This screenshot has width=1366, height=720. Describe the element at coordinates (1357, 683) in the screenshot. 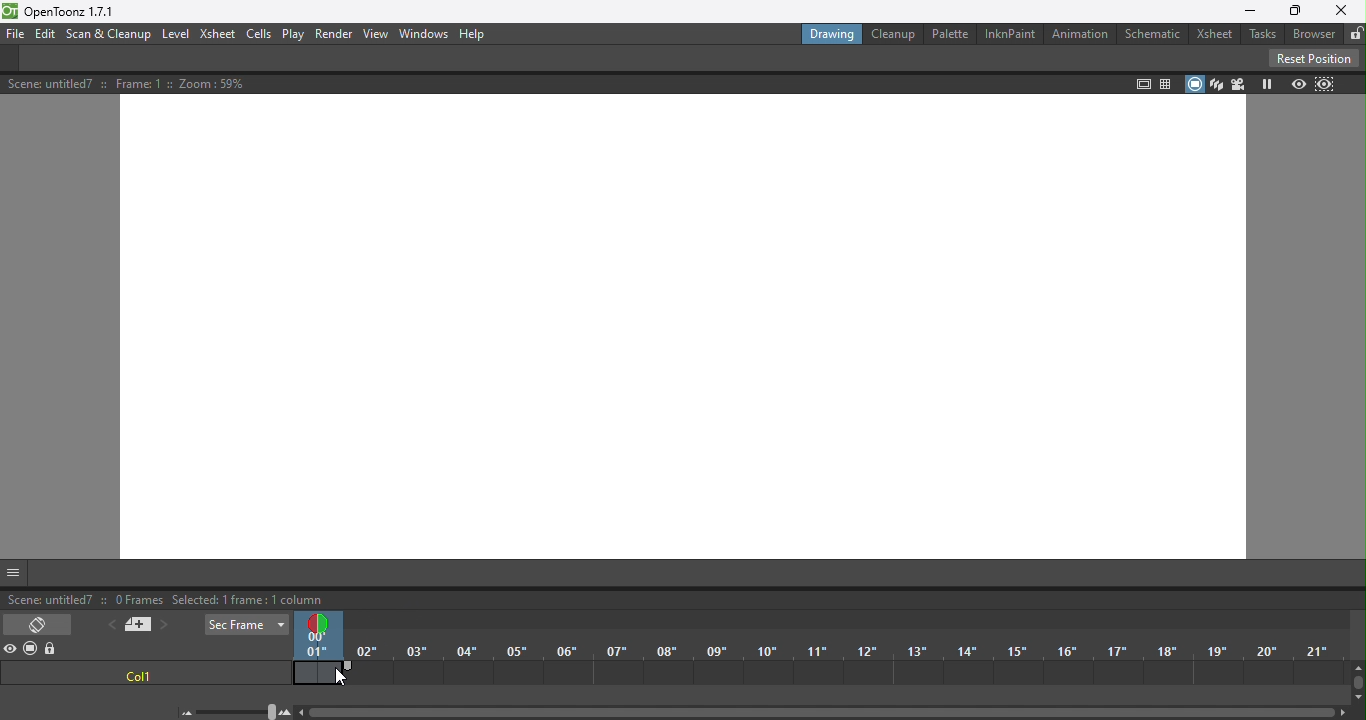

I see `Vertical scroll bar` at that location.